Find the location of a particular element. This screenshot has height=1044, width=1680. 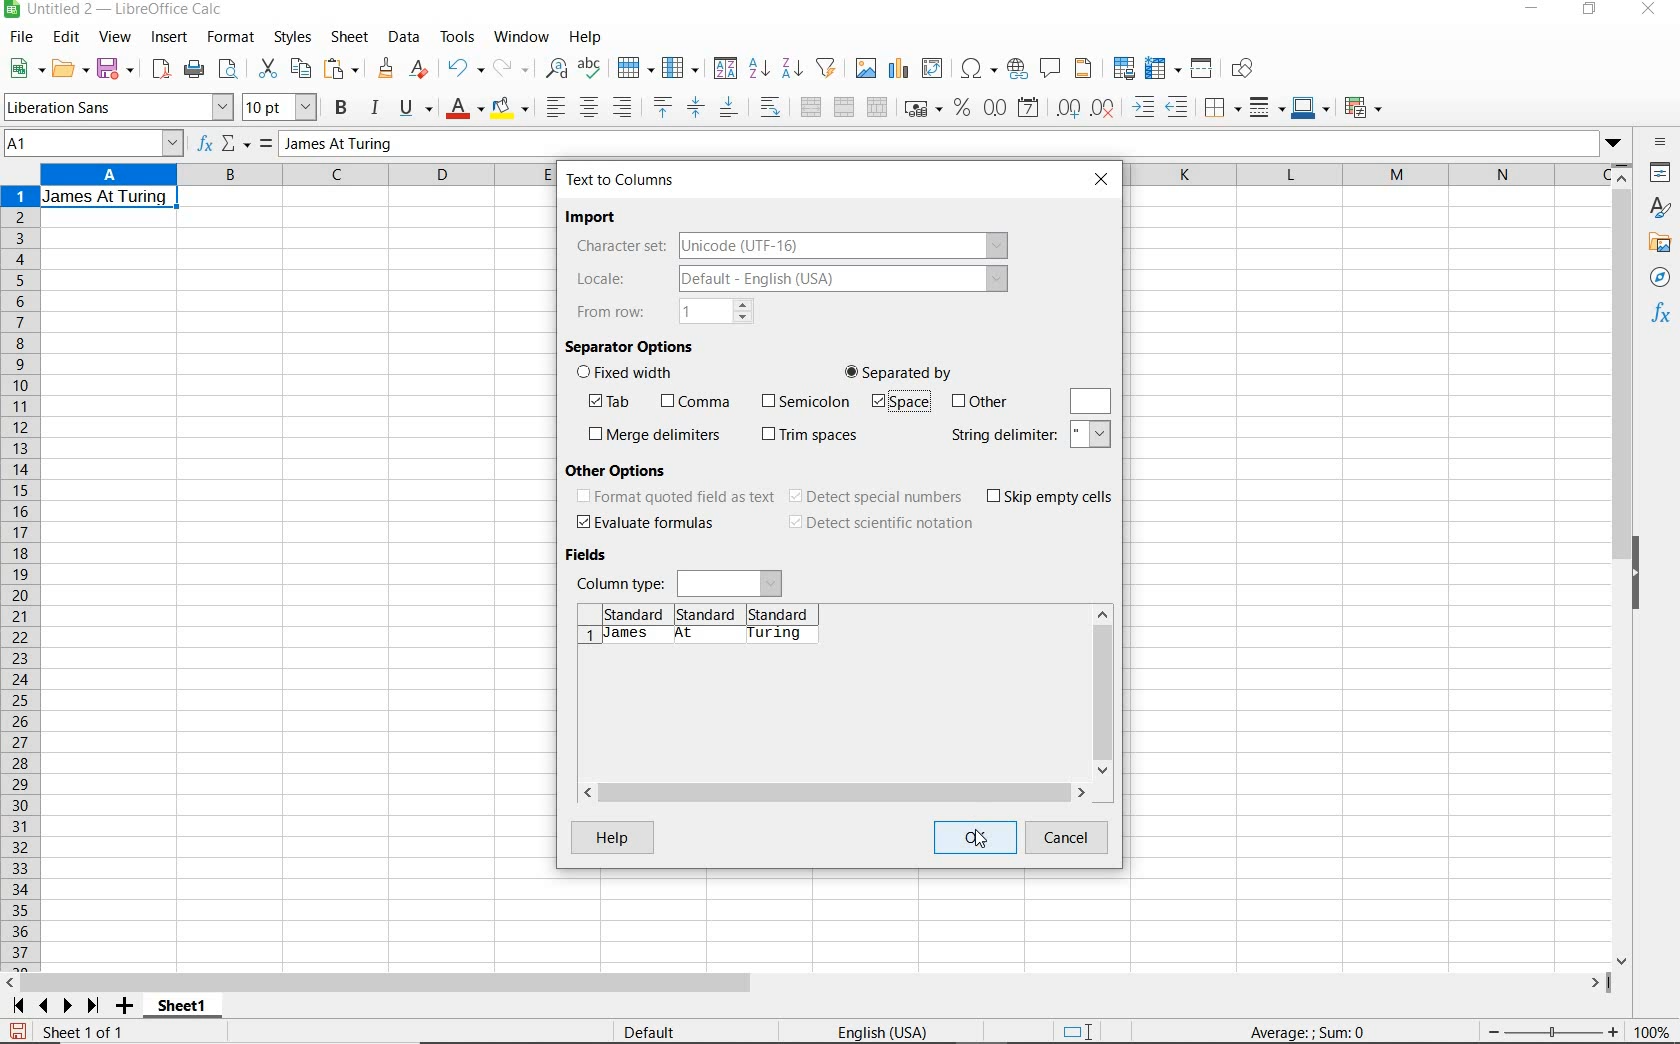

Help is located at coordinates (611, 837).